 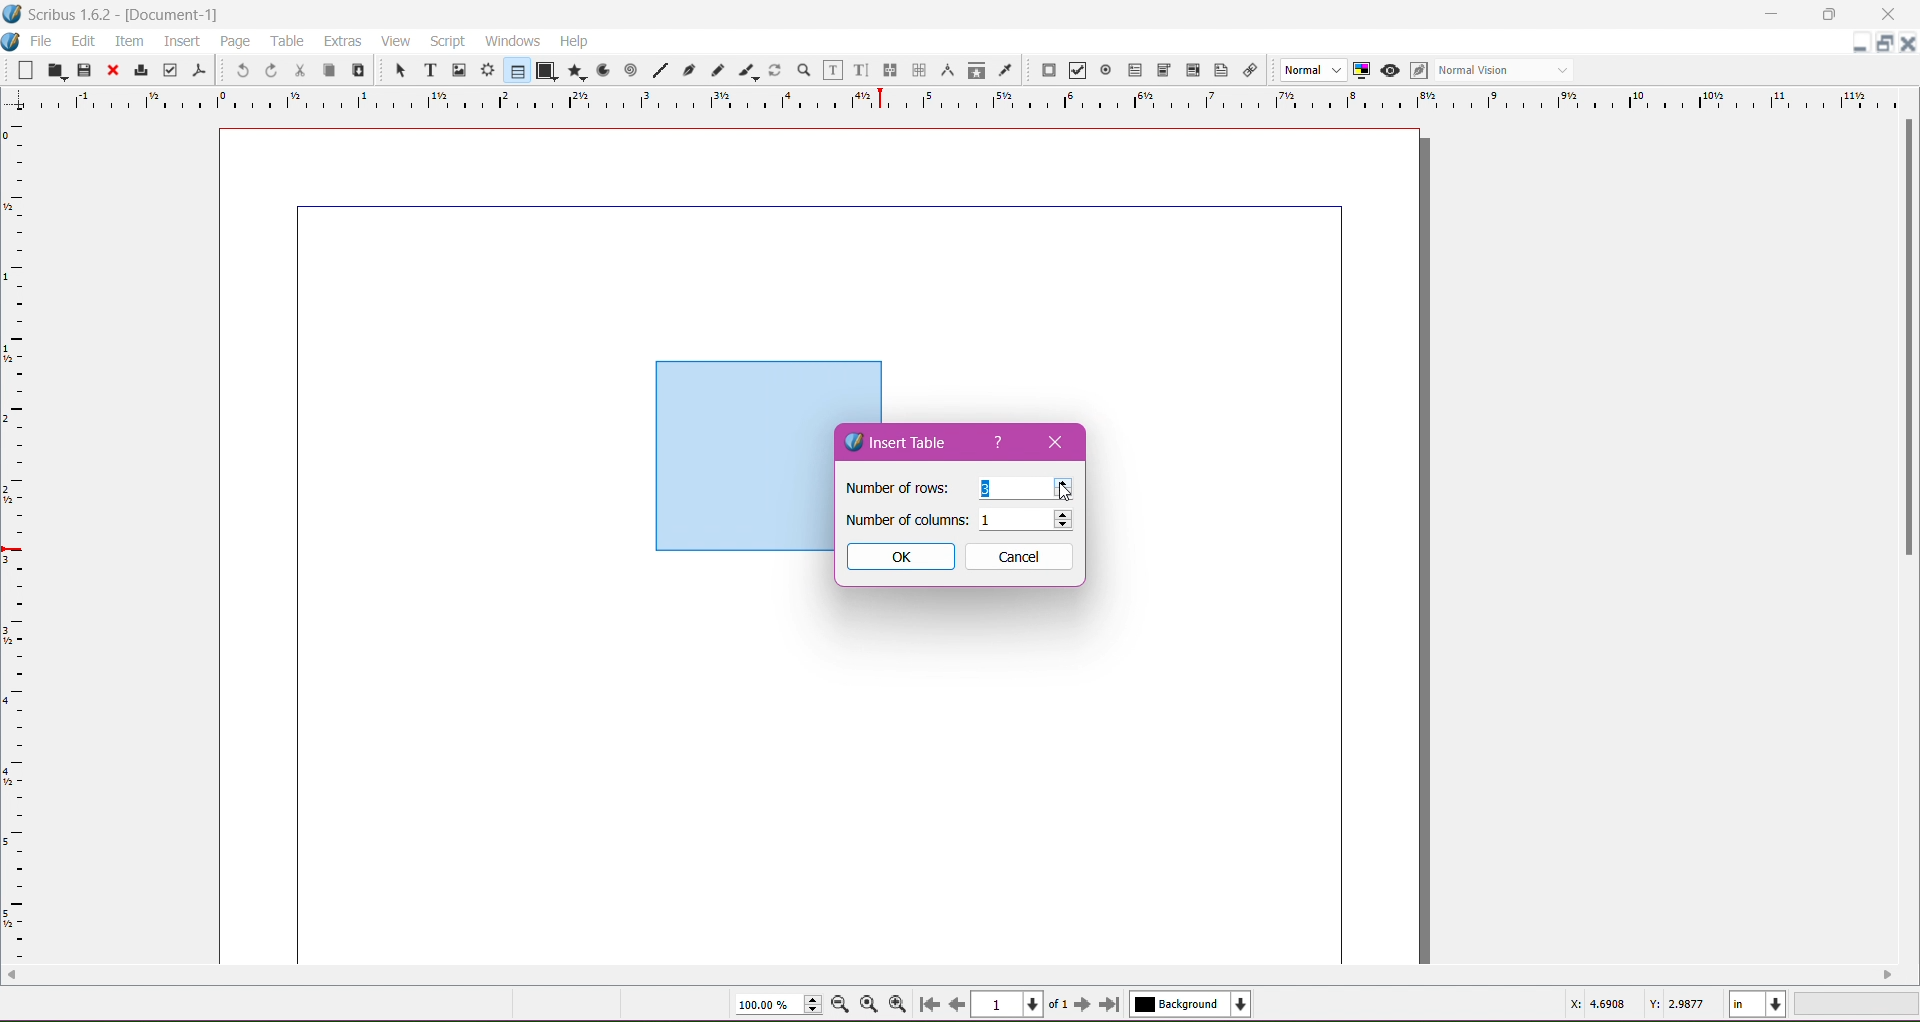 I want to click on Number of rows:, so click(x=898, y=488).